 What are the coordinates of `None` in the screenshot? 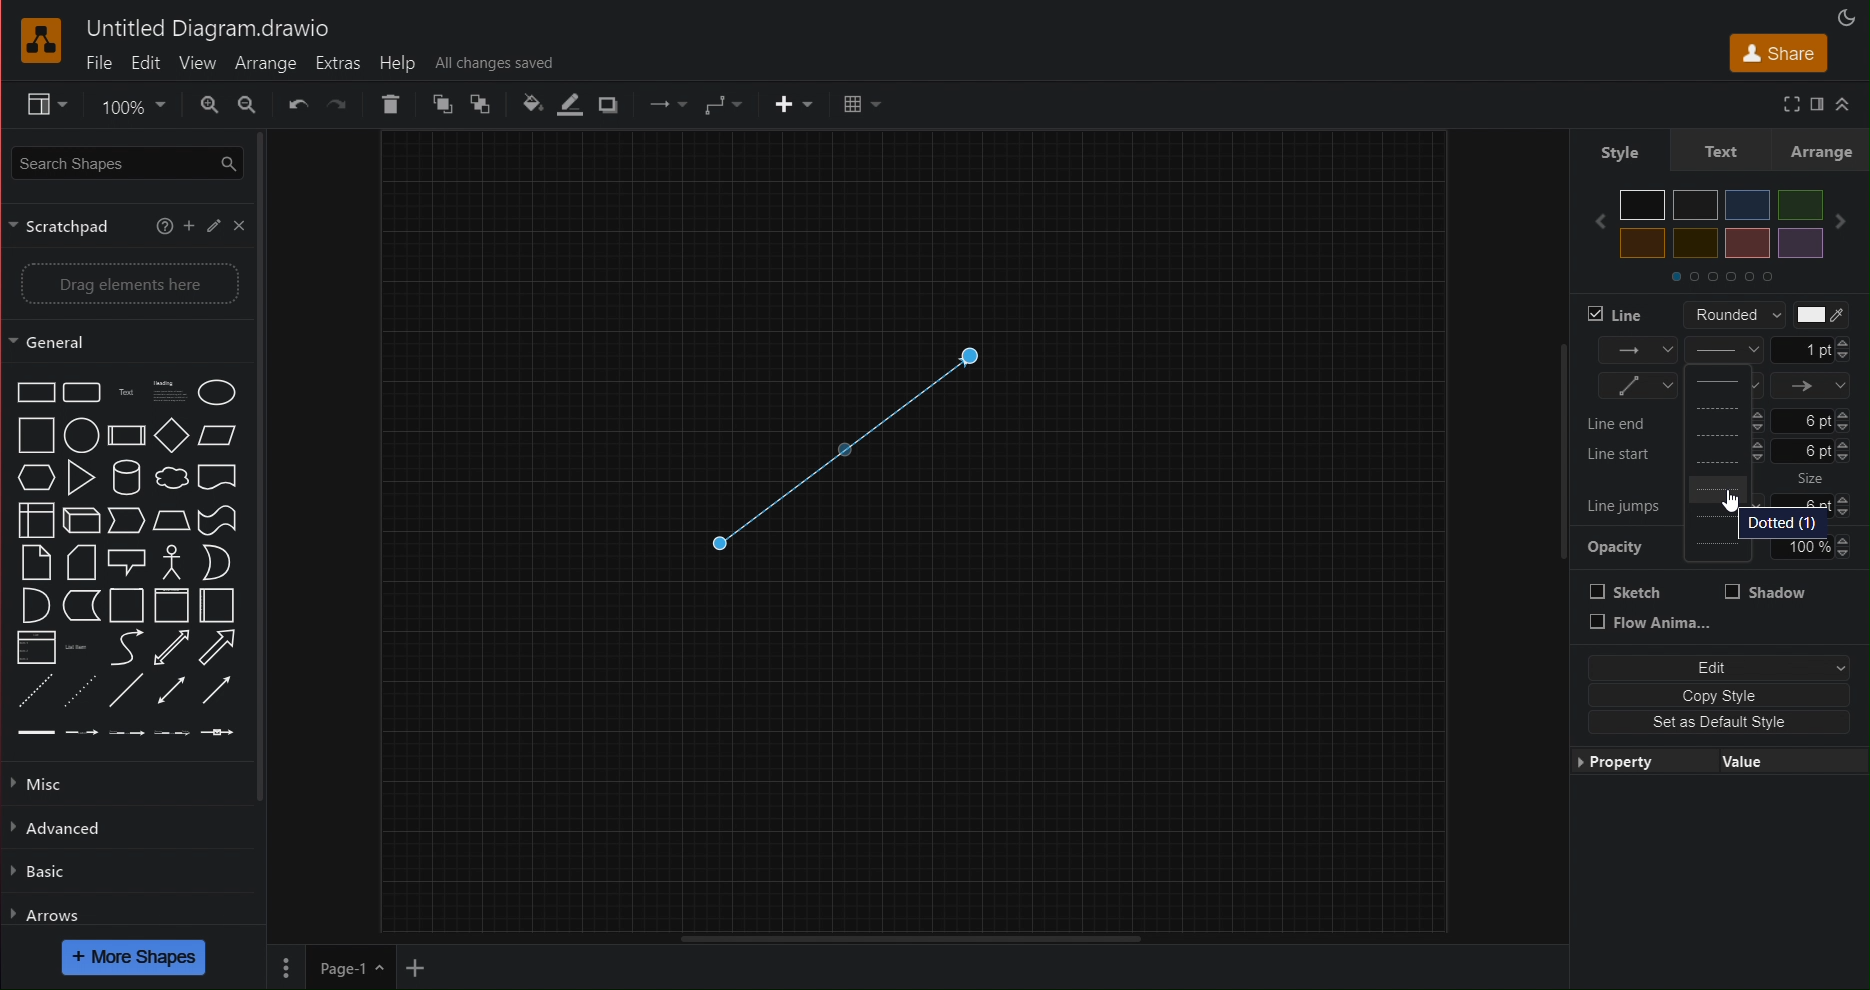 It's located at (1723, 385).